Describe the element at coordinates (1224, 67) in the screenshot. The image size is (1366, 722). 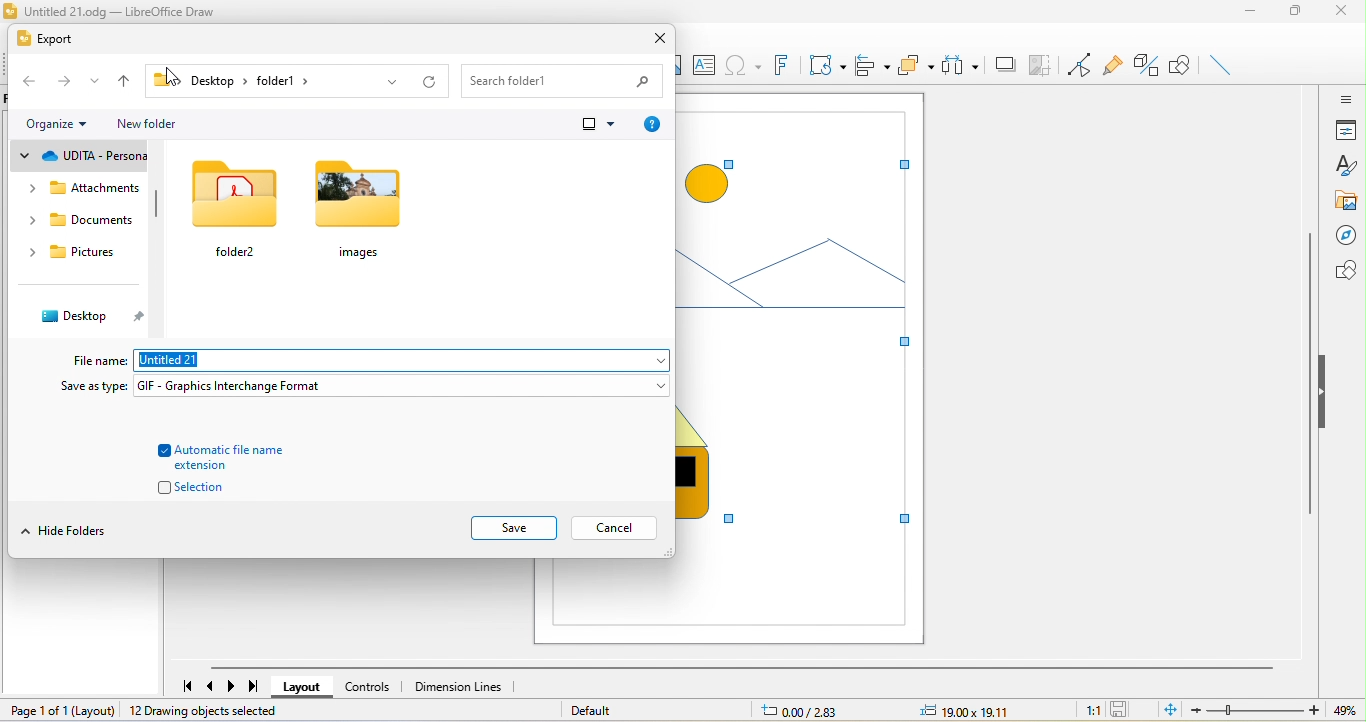
I see `line tool` at that location.